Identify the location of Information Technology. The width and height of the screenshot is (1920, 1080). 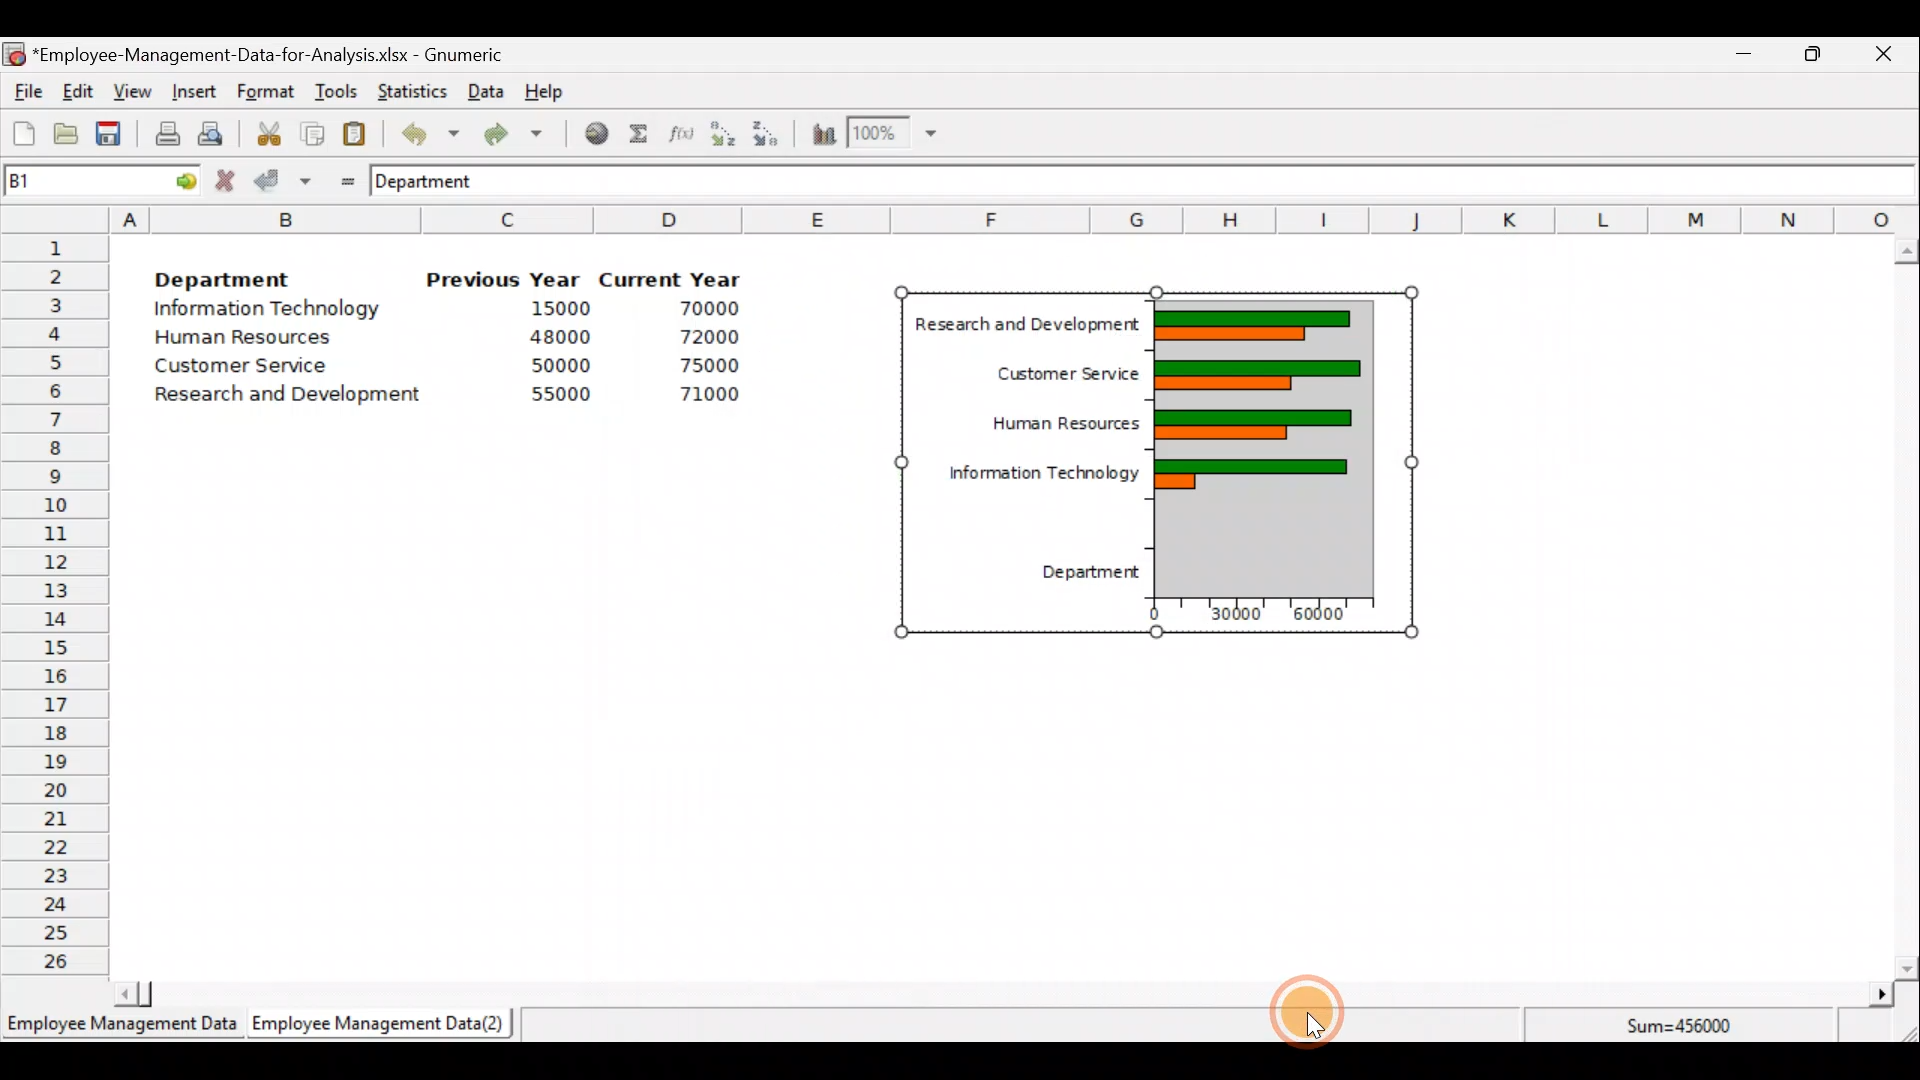
(1043, 476).